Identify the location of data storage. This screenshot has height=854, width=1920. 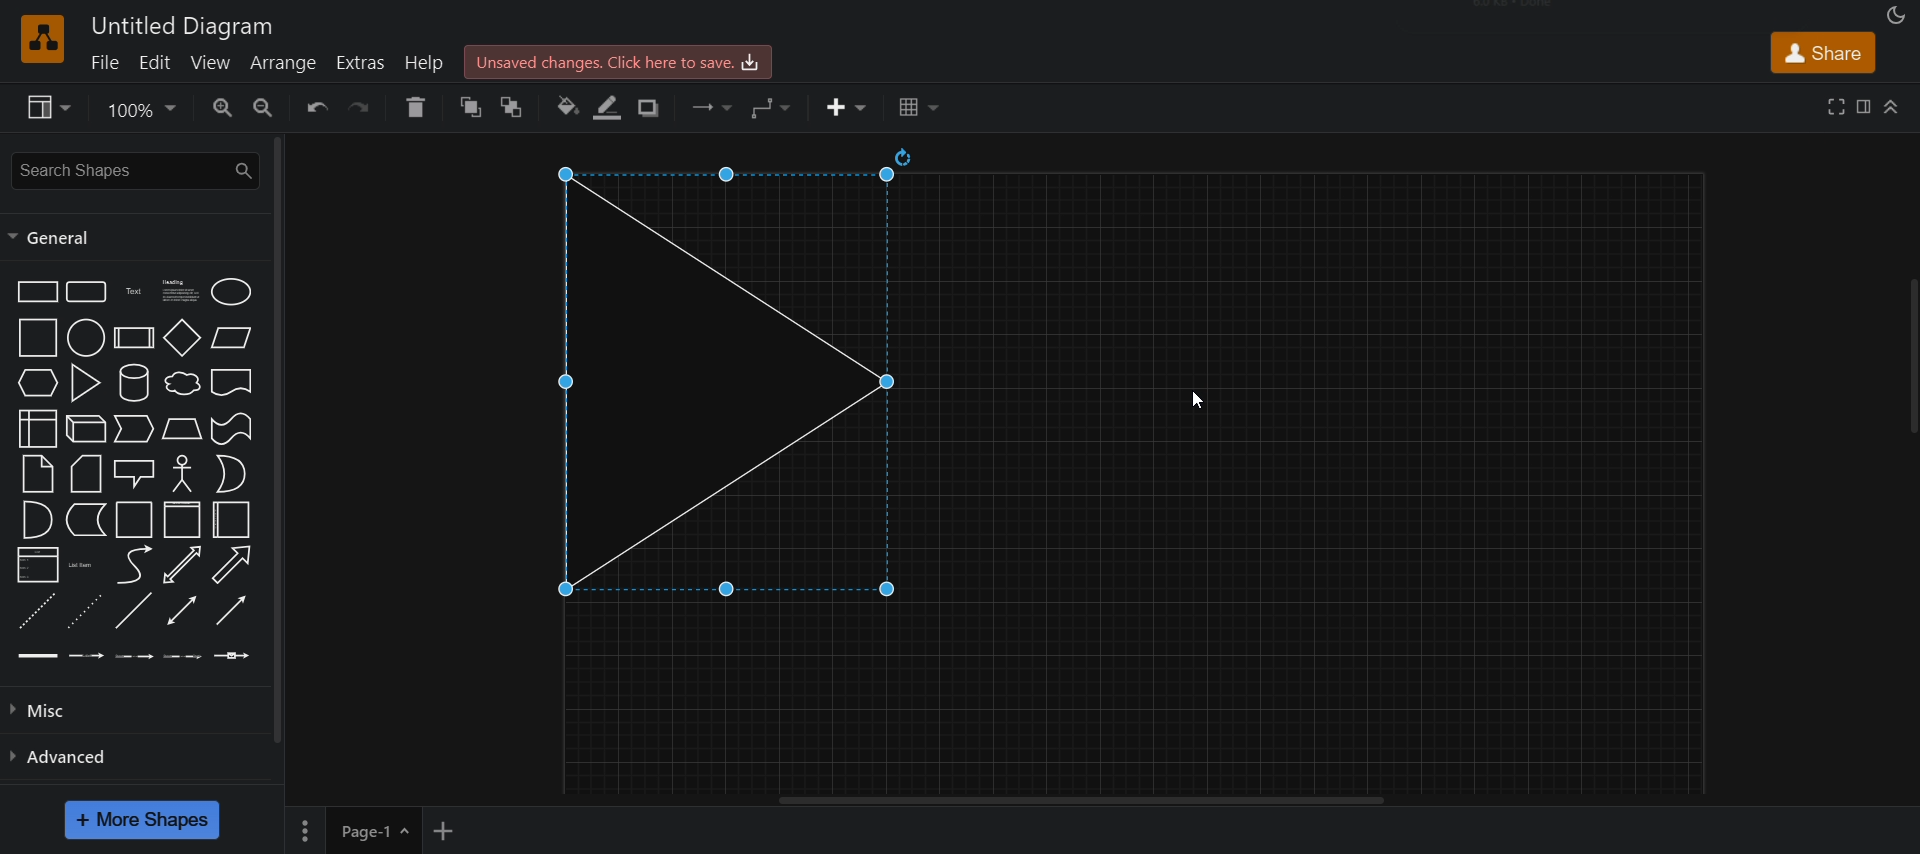
(82, 520).